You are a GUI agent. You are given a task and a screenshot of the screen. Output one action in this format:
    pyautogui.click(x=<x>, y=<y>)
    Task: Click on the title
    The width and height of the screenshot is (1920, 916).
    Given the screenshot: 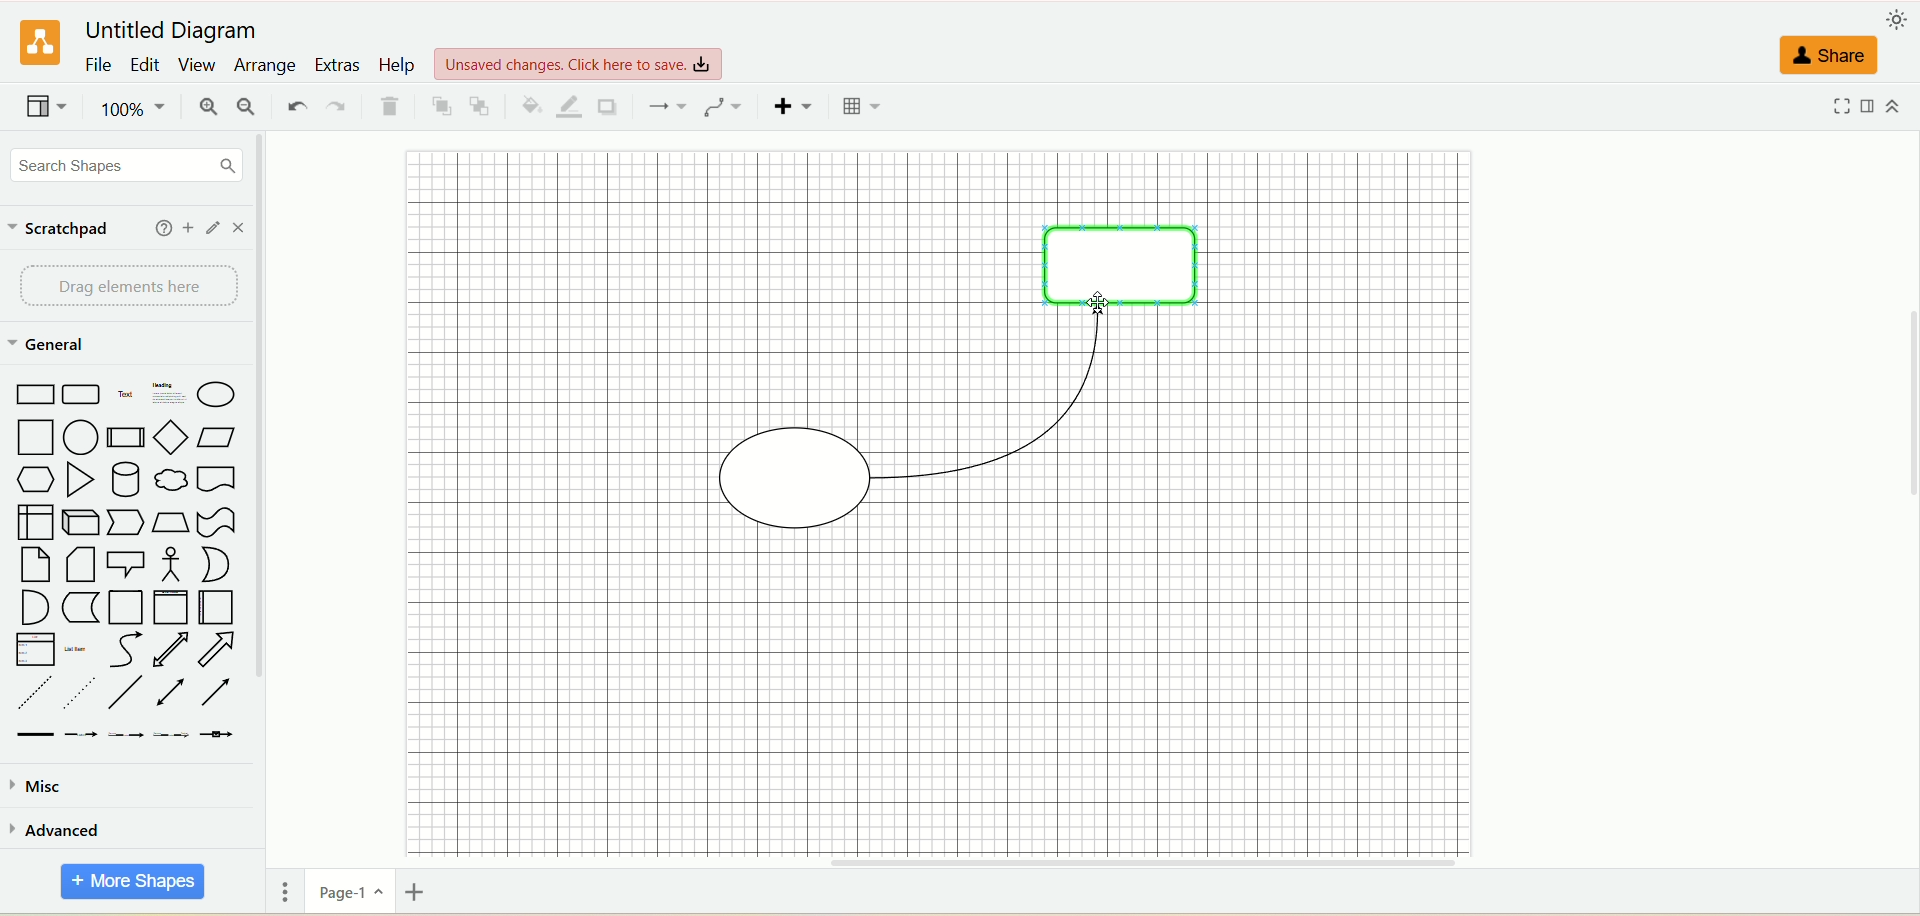 What is the action you would take?
    pyautogui.click(x=177, y=31)
    